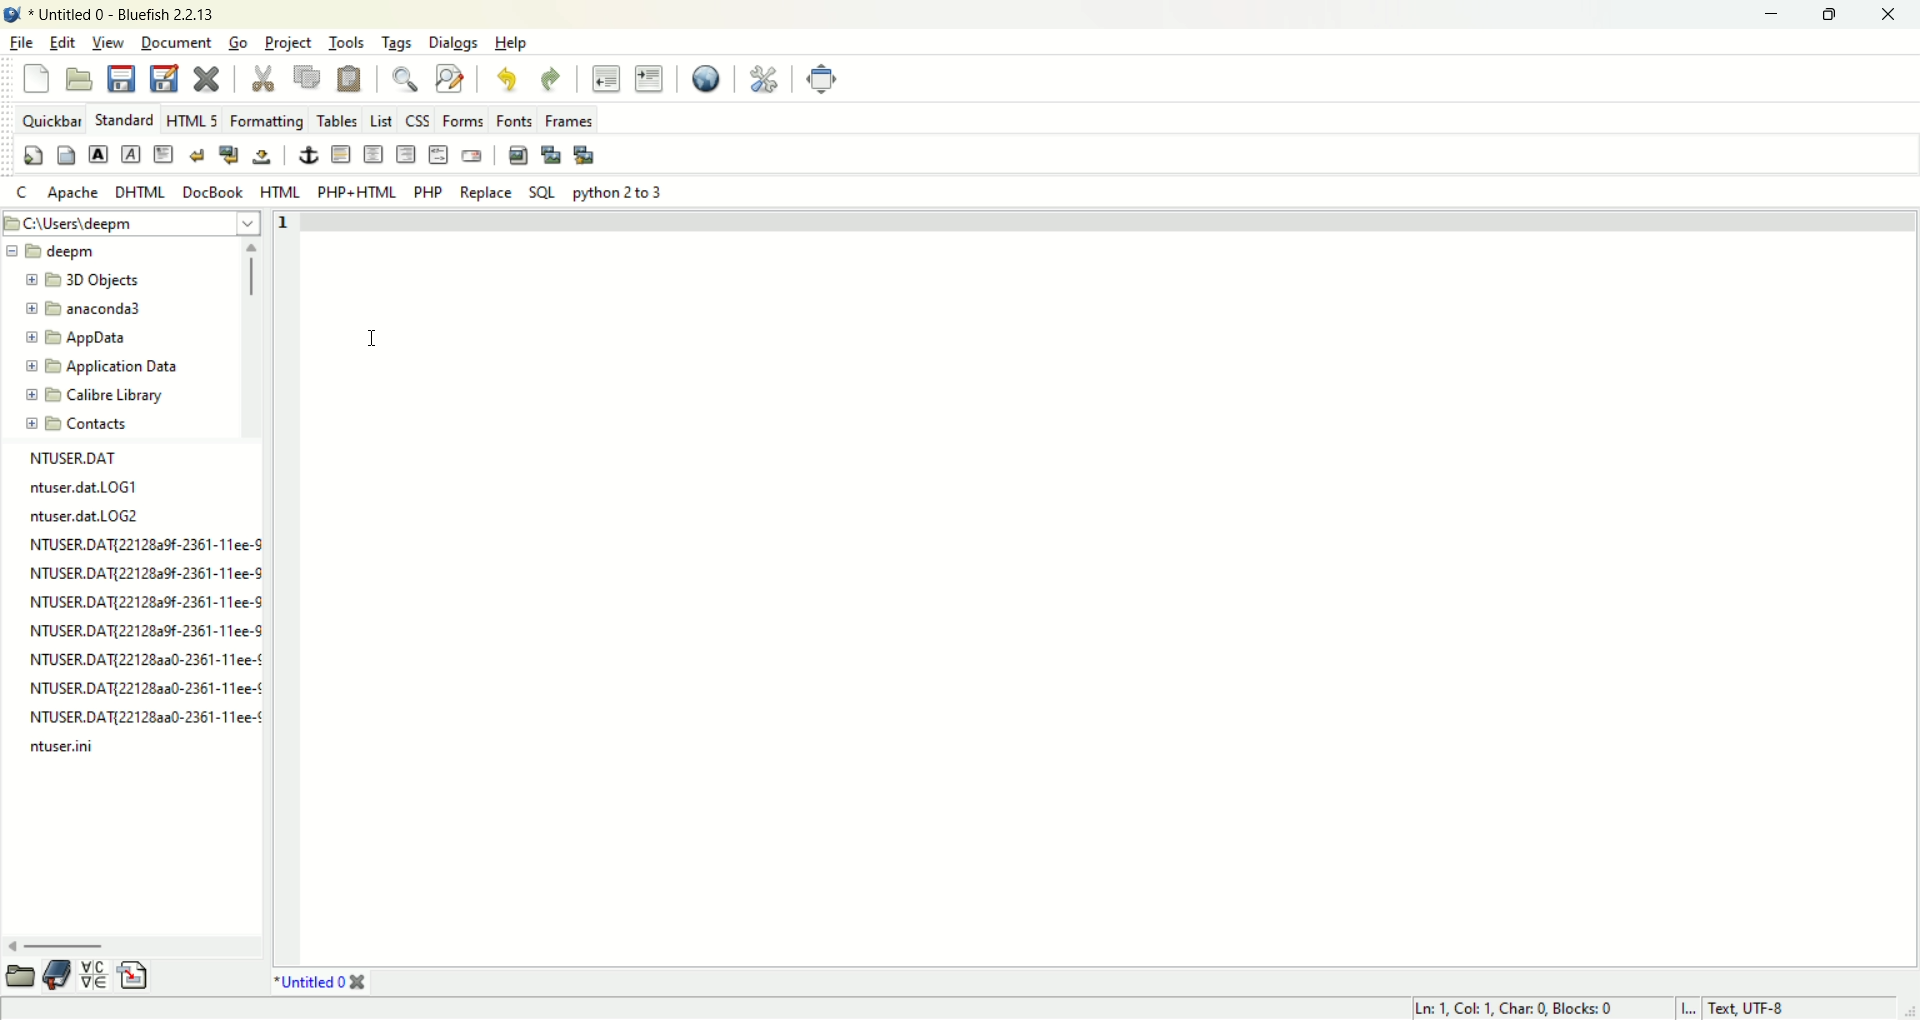 This screenshot has height=1020, width=1920. I want to click on NTUSER.DAT{22128a9f-2361-11ee-S, so click(149, 636).